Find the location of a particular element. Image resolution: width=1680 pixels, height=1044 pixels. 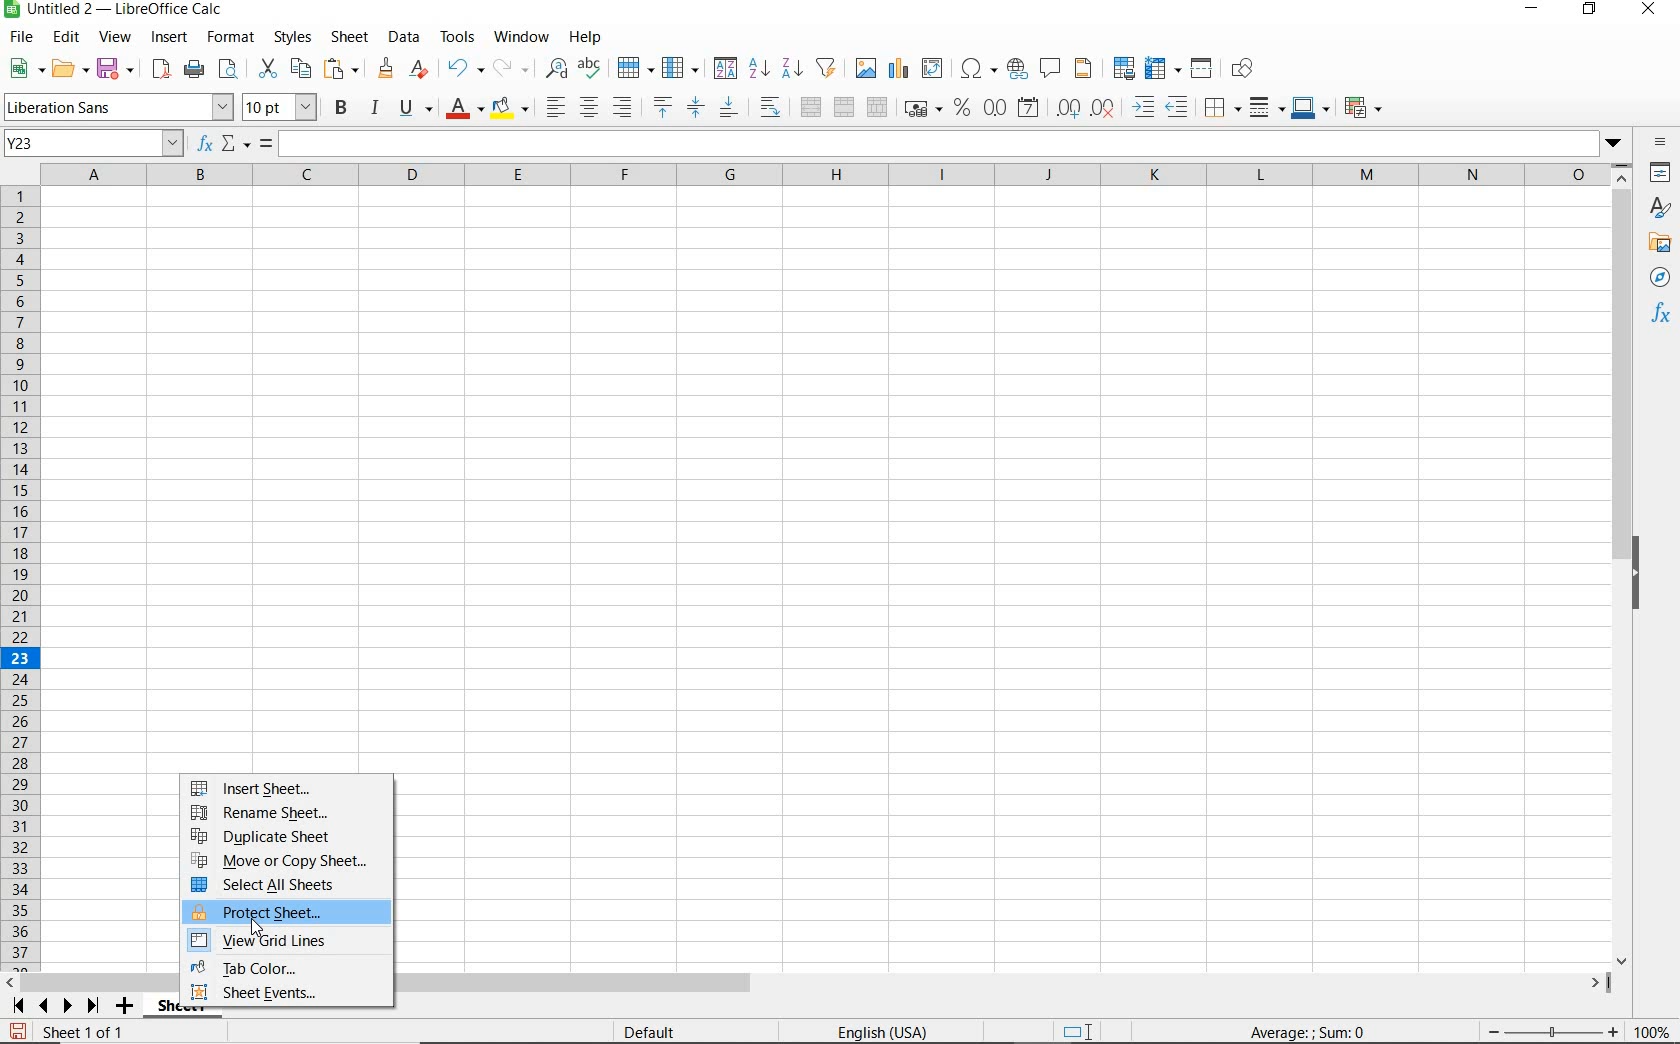

SORT ASCENDING is located at coordinates (760, 69).